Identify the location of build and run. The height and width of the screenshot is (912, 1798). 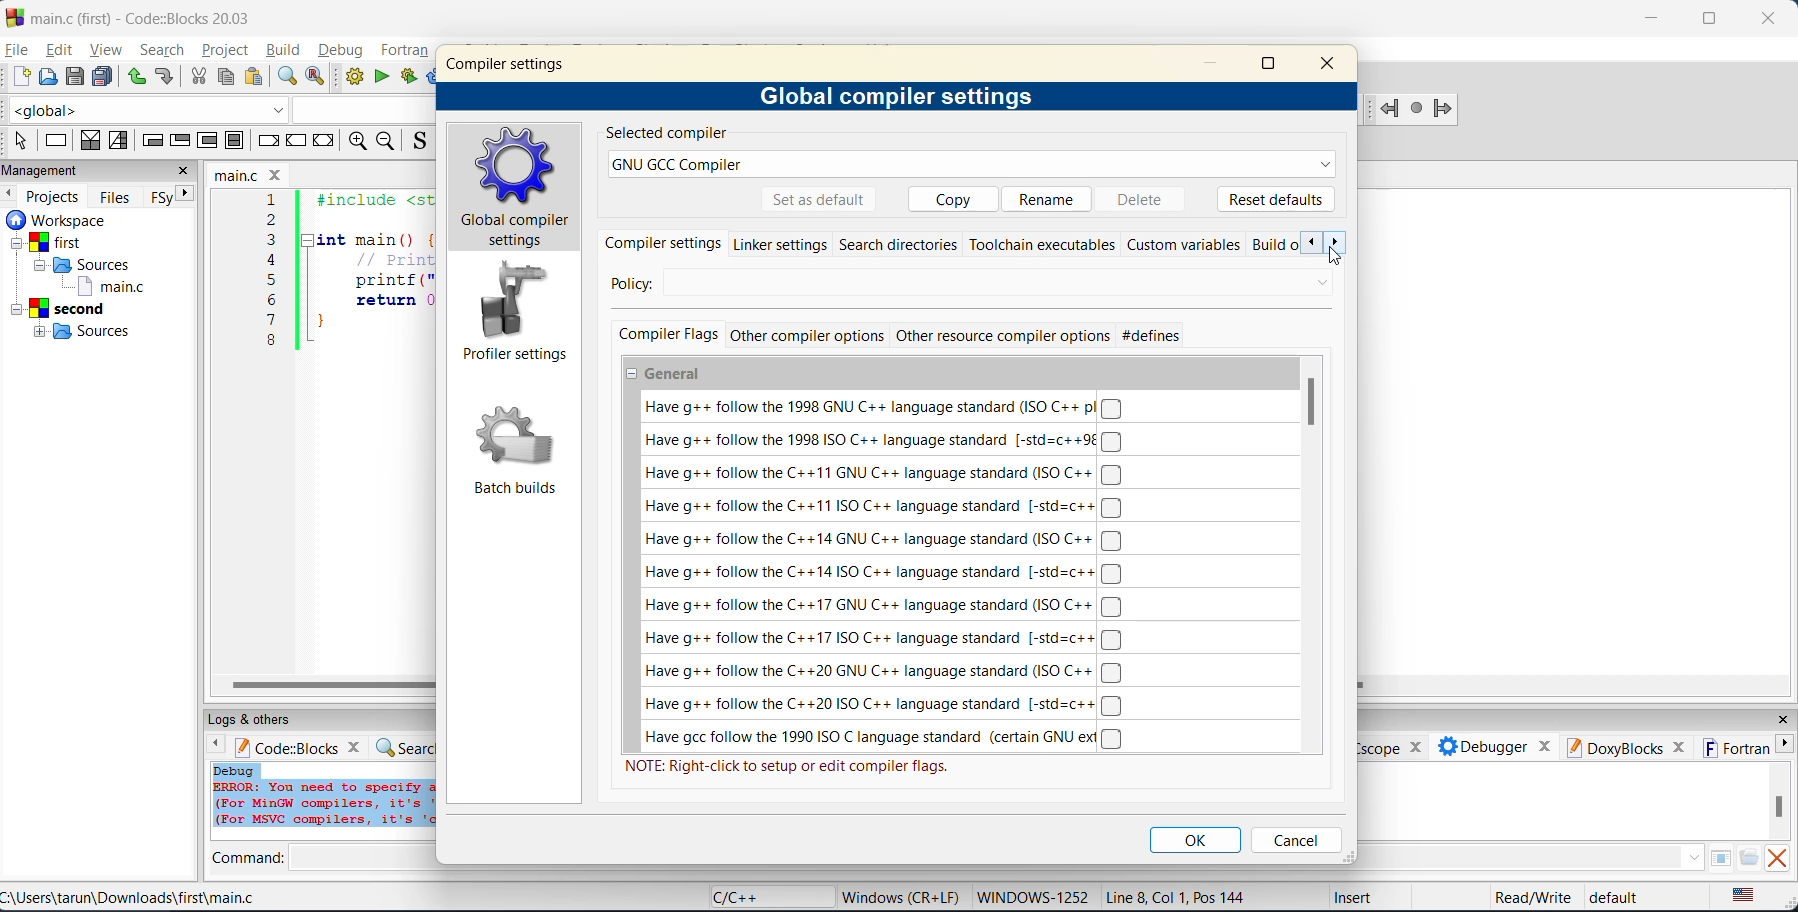
(410, 78).